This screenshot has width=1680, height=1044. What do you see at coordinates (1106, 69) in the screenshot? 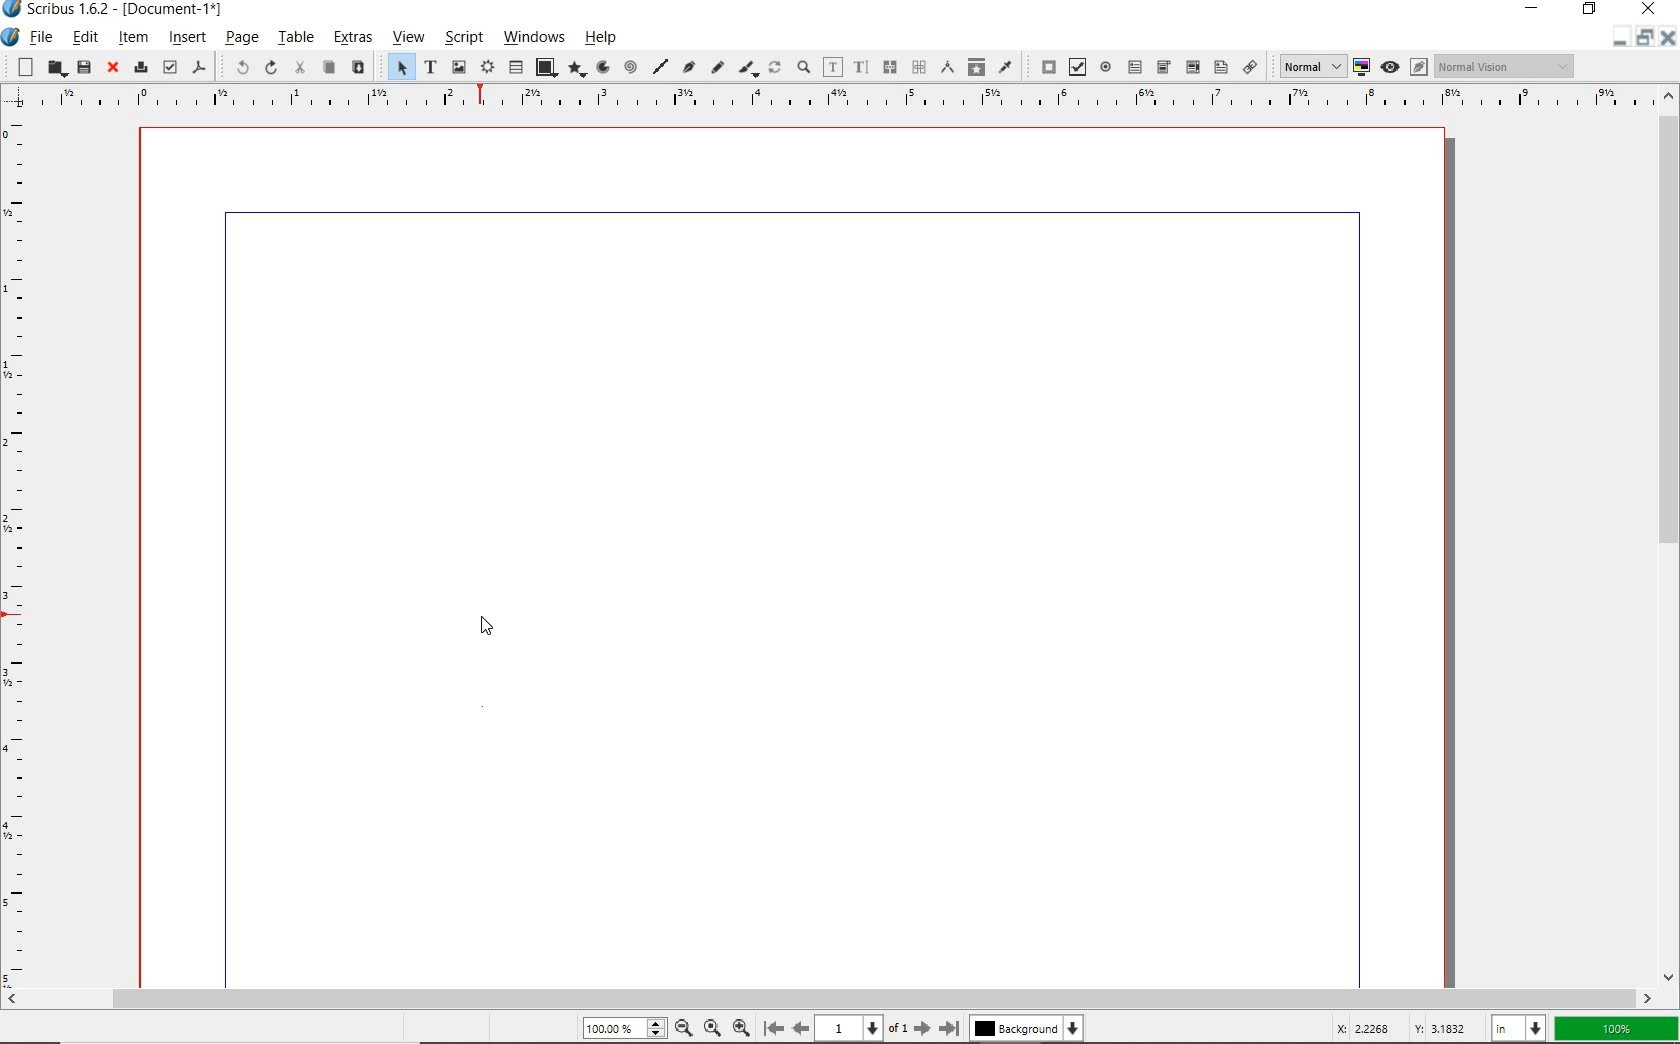
I see `pdf radio button` at bounding box center [1106, 69].